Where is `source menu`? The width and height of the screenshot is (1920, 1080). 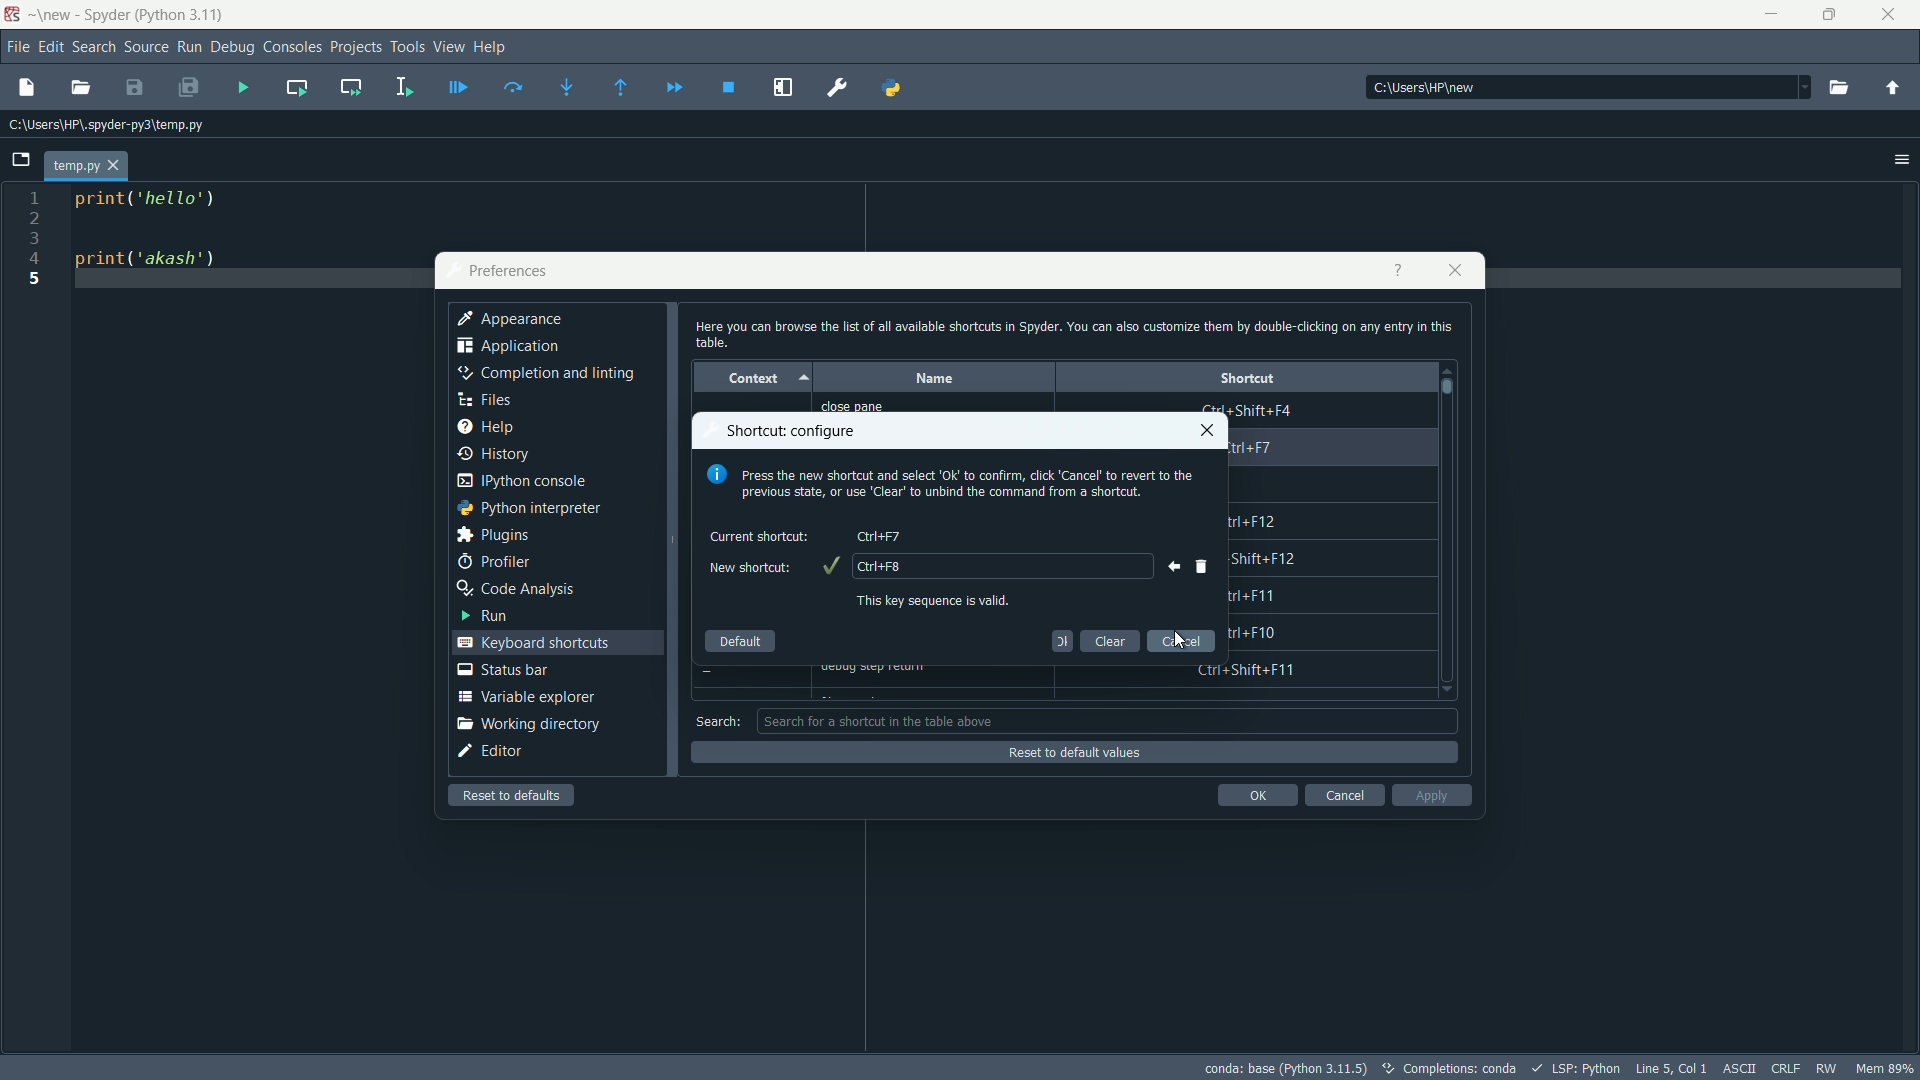
source menu is located at coordinates (148, 48).